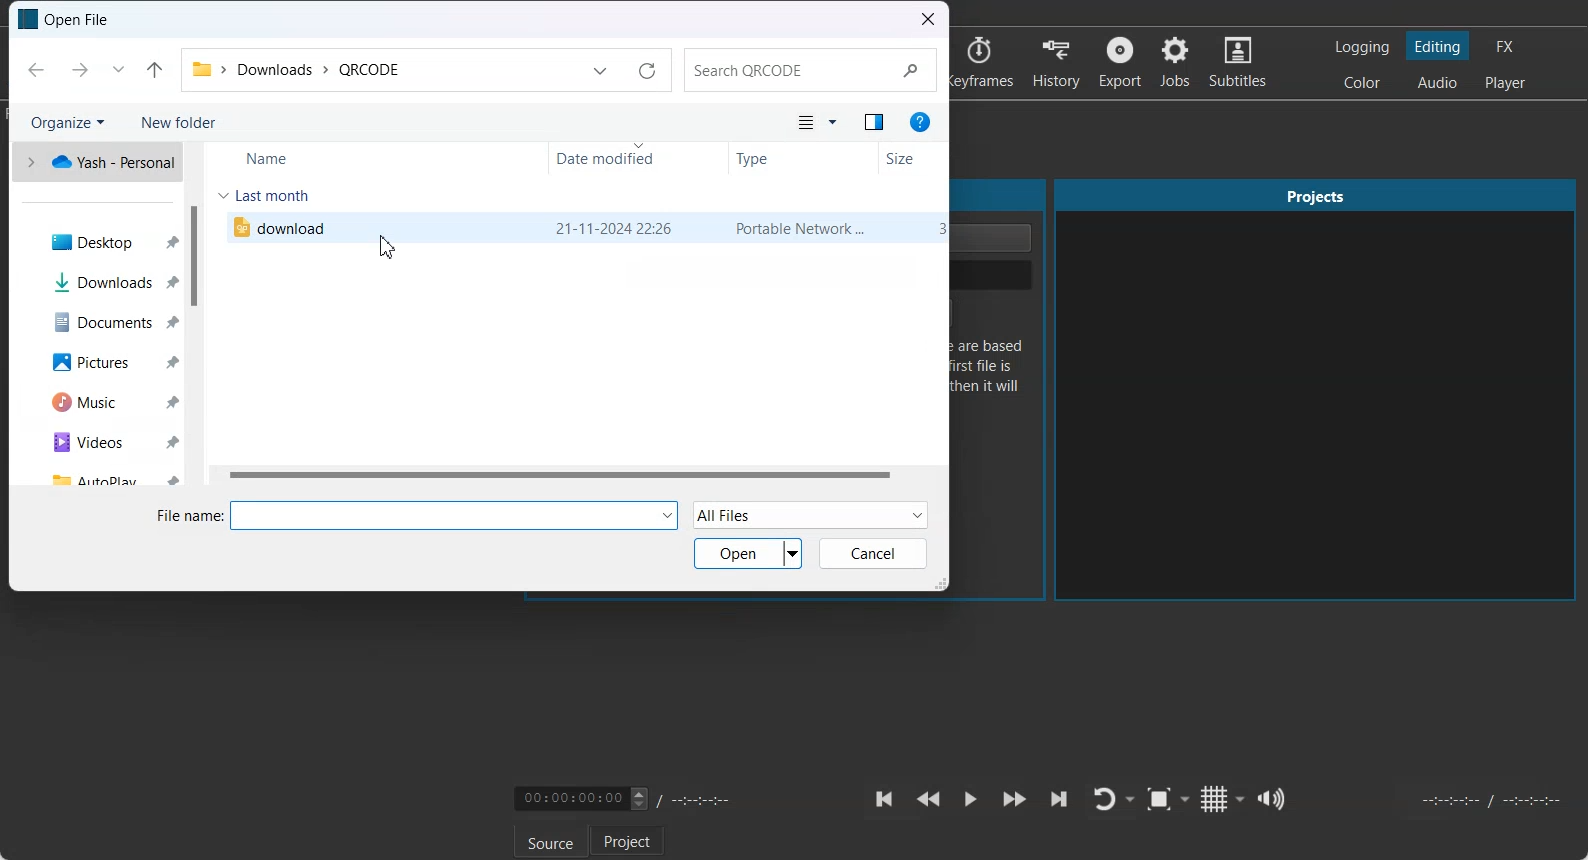 The width and height of the screenshot is (1588, 860). What do you see at coordinates (765, 160) in the screenshot?
I see `Type` at bounding box center [765, 160].